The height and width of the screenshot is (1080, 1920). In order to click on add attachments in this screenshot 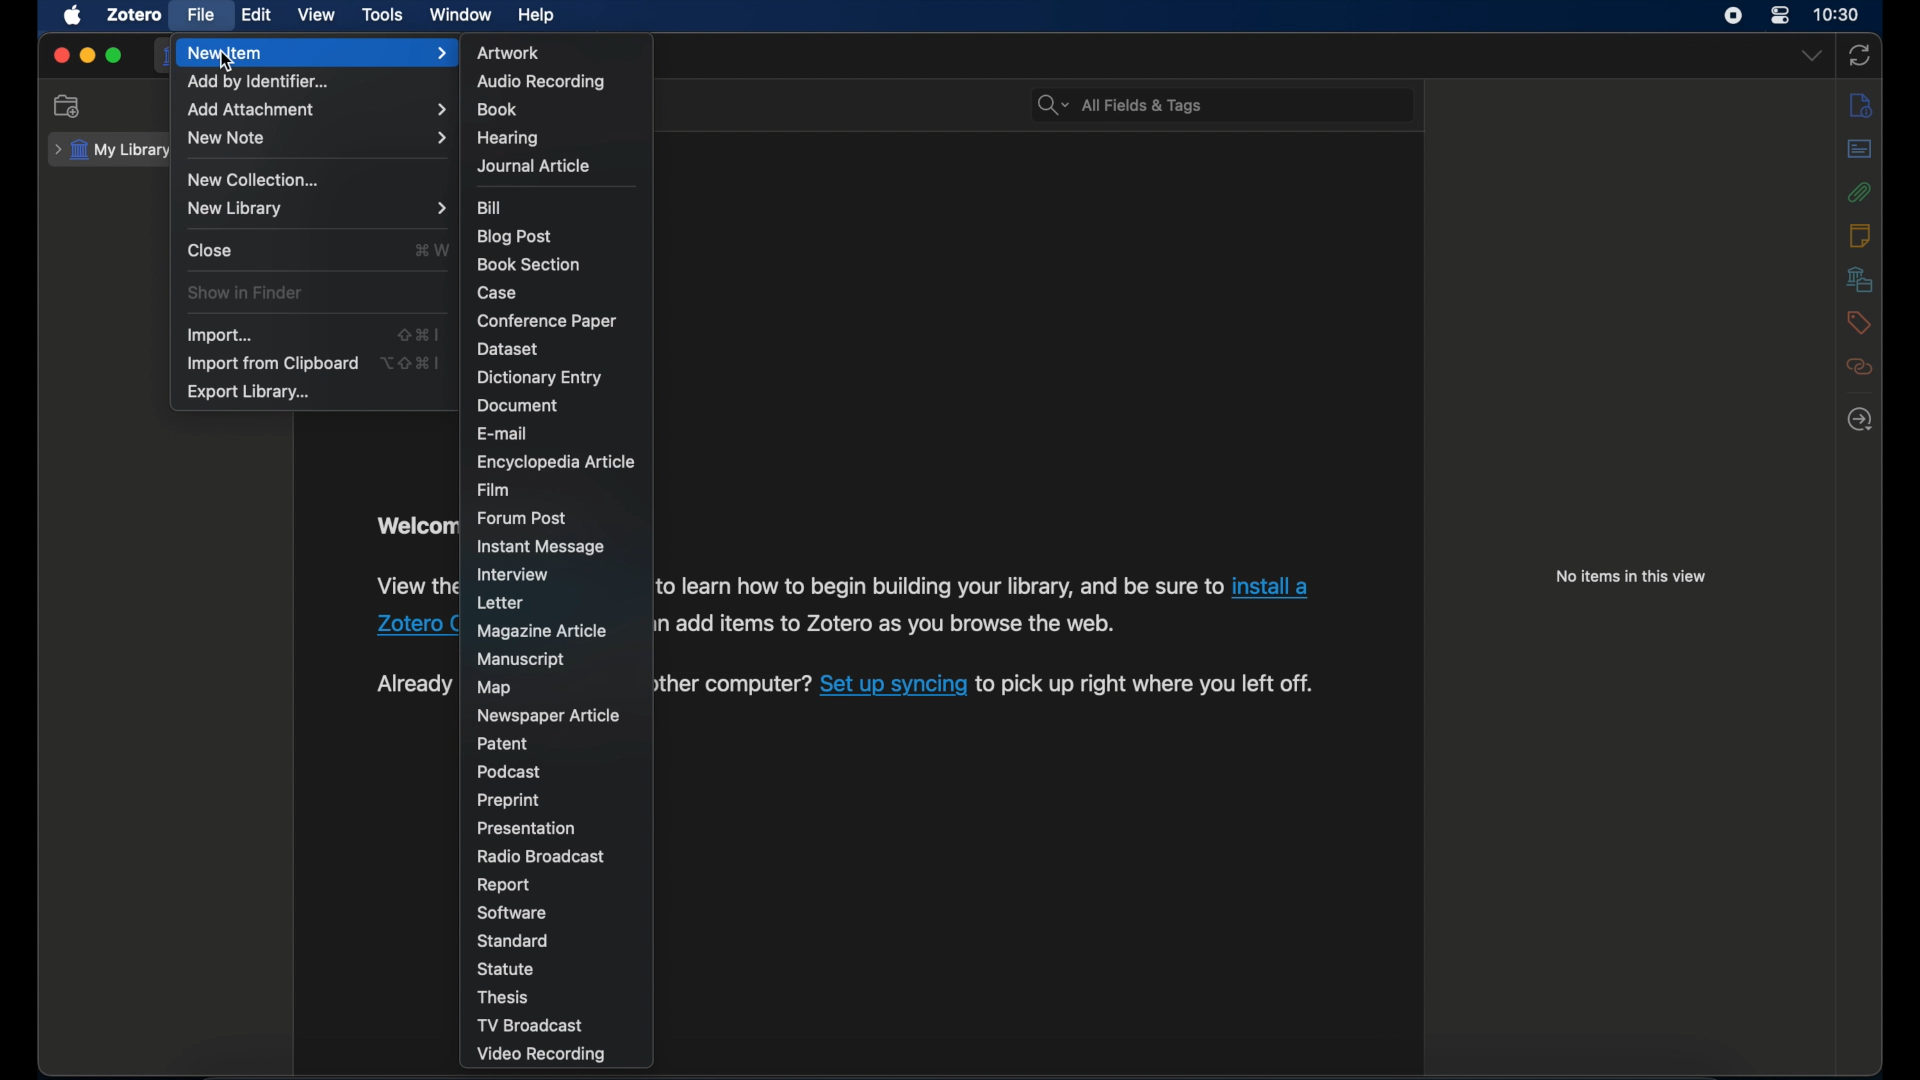, I will do `click(316, 110)`.